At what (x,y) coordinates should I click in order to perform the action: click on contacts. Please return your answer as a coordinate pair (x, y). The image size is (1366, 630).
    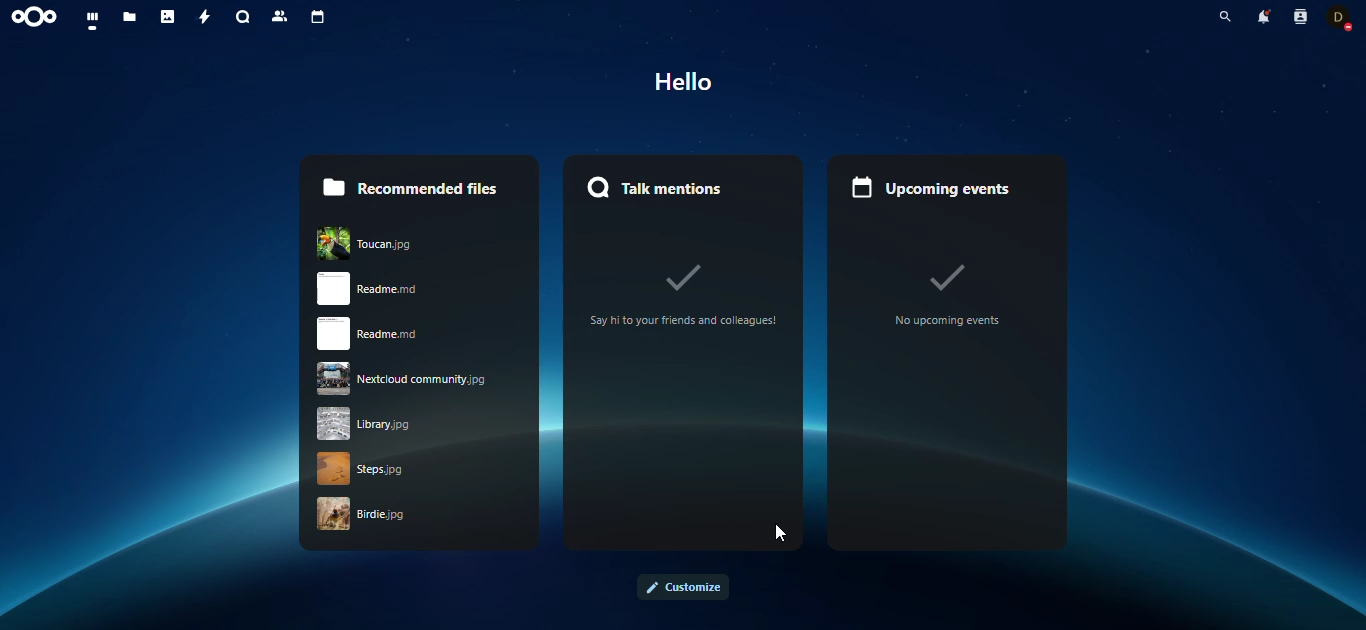
    Looking at the image, I should click on (1300, 16).